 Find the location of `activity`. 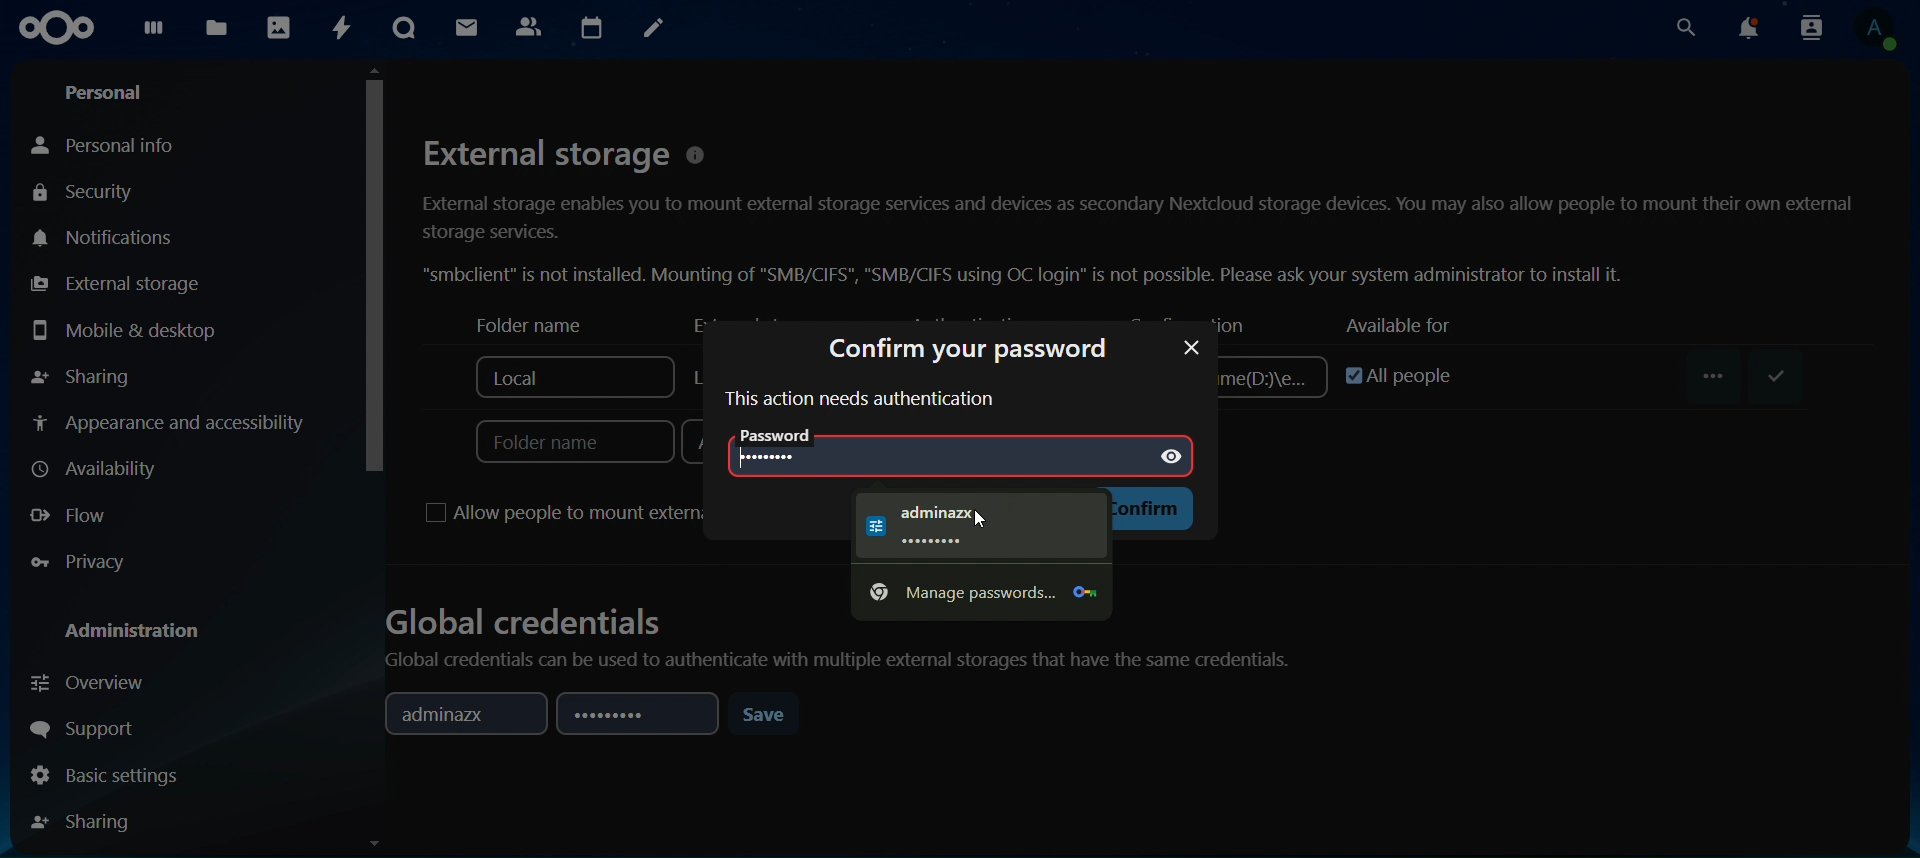

activity is located at coordinates (337, 29).